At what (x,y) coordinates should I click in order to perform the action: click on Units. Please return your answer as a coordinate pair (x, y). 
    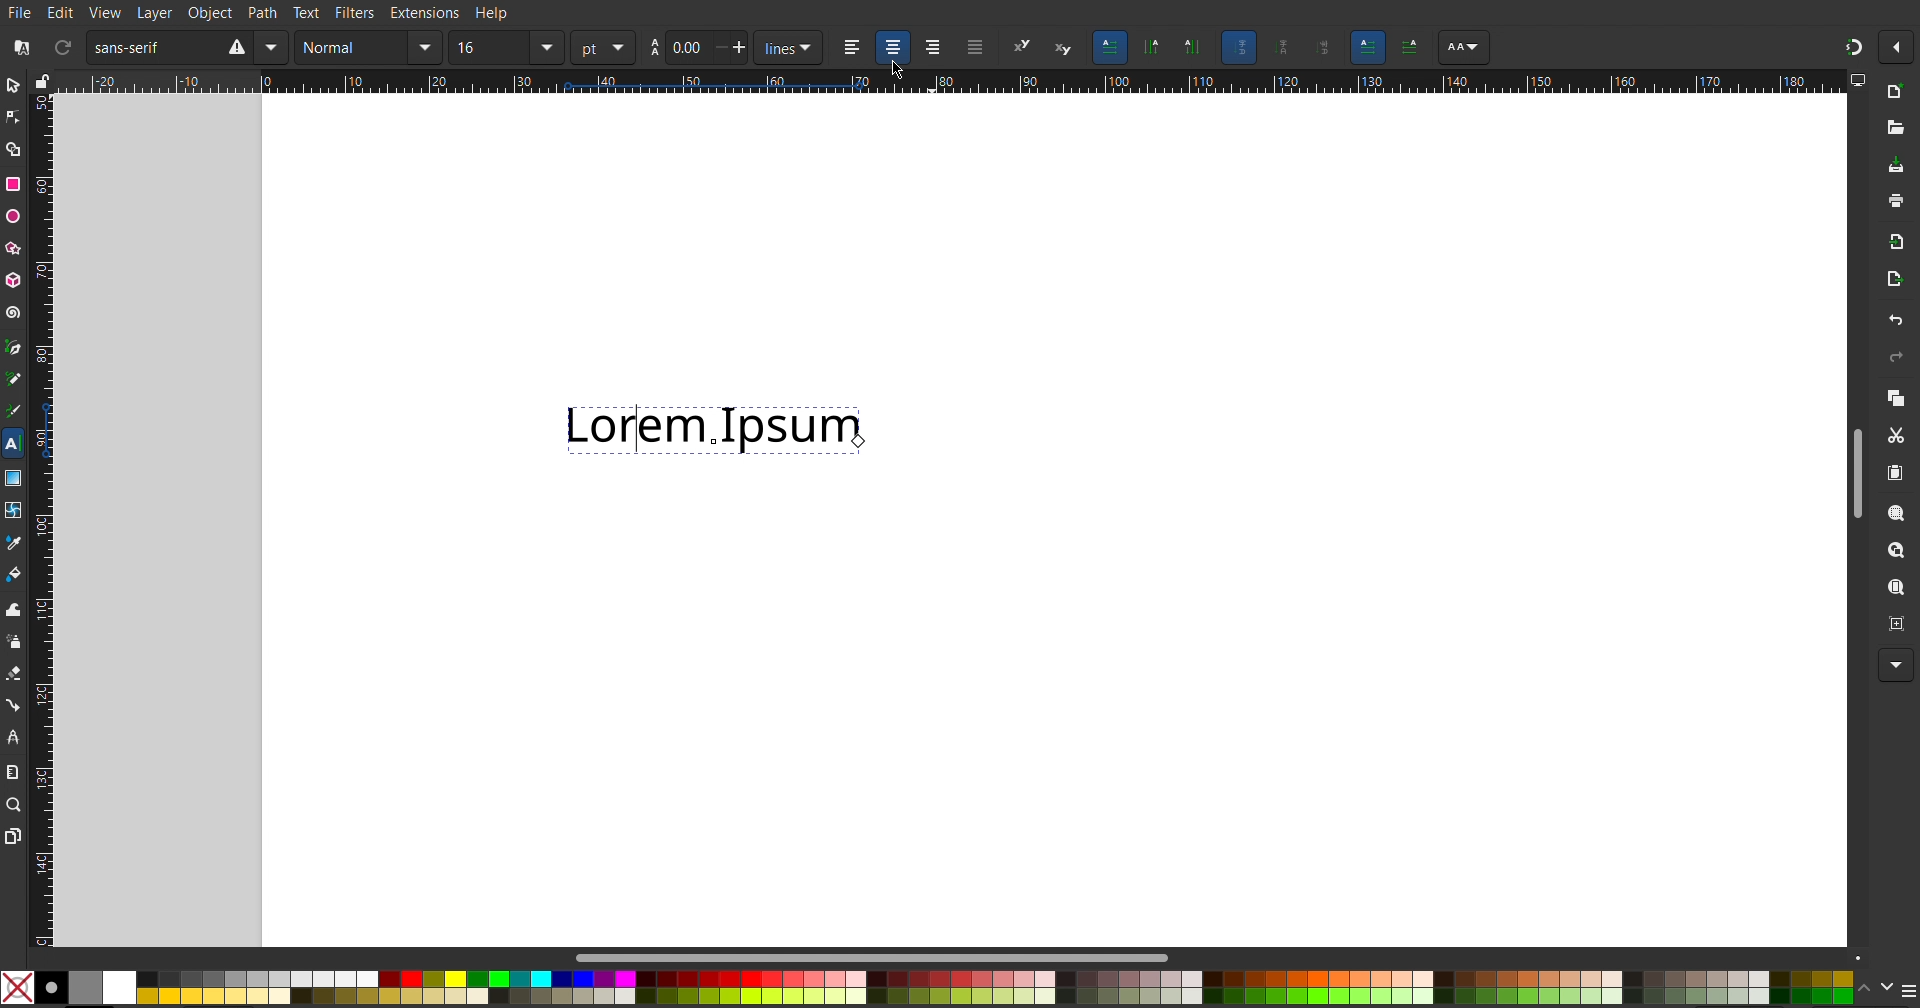
    Looking at the image, I should click on (615, 47).